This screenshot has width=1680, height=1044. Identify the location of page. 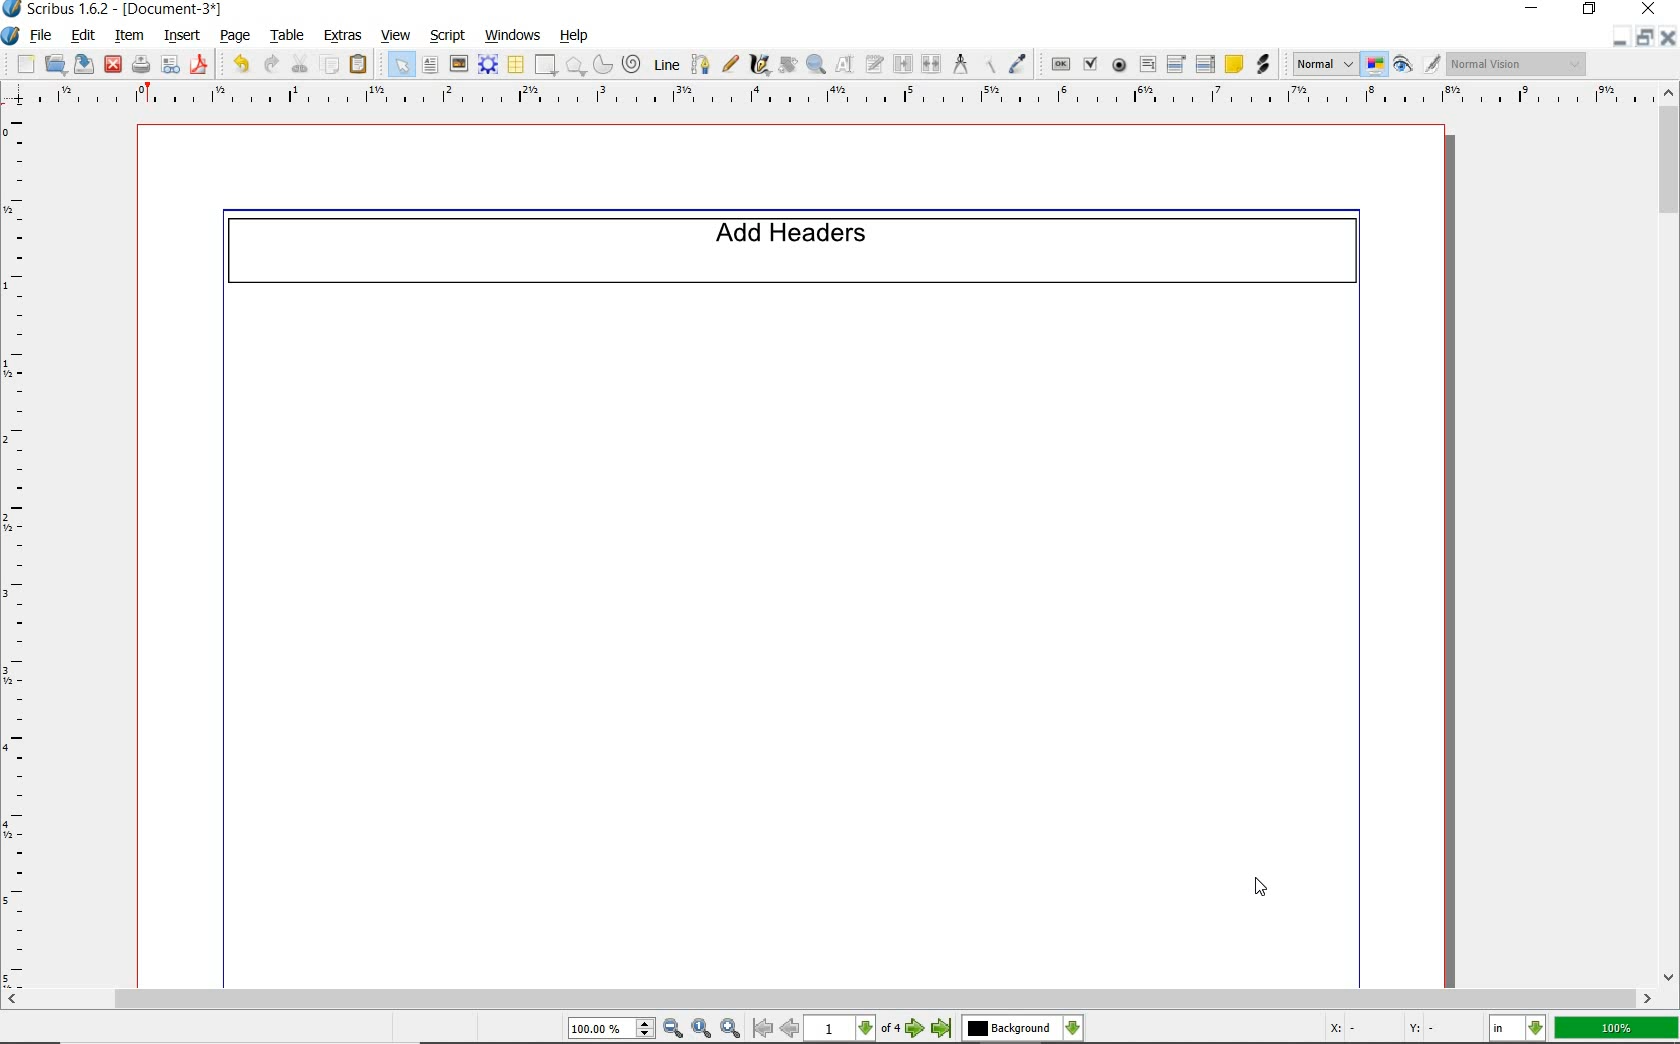
(234, 37).